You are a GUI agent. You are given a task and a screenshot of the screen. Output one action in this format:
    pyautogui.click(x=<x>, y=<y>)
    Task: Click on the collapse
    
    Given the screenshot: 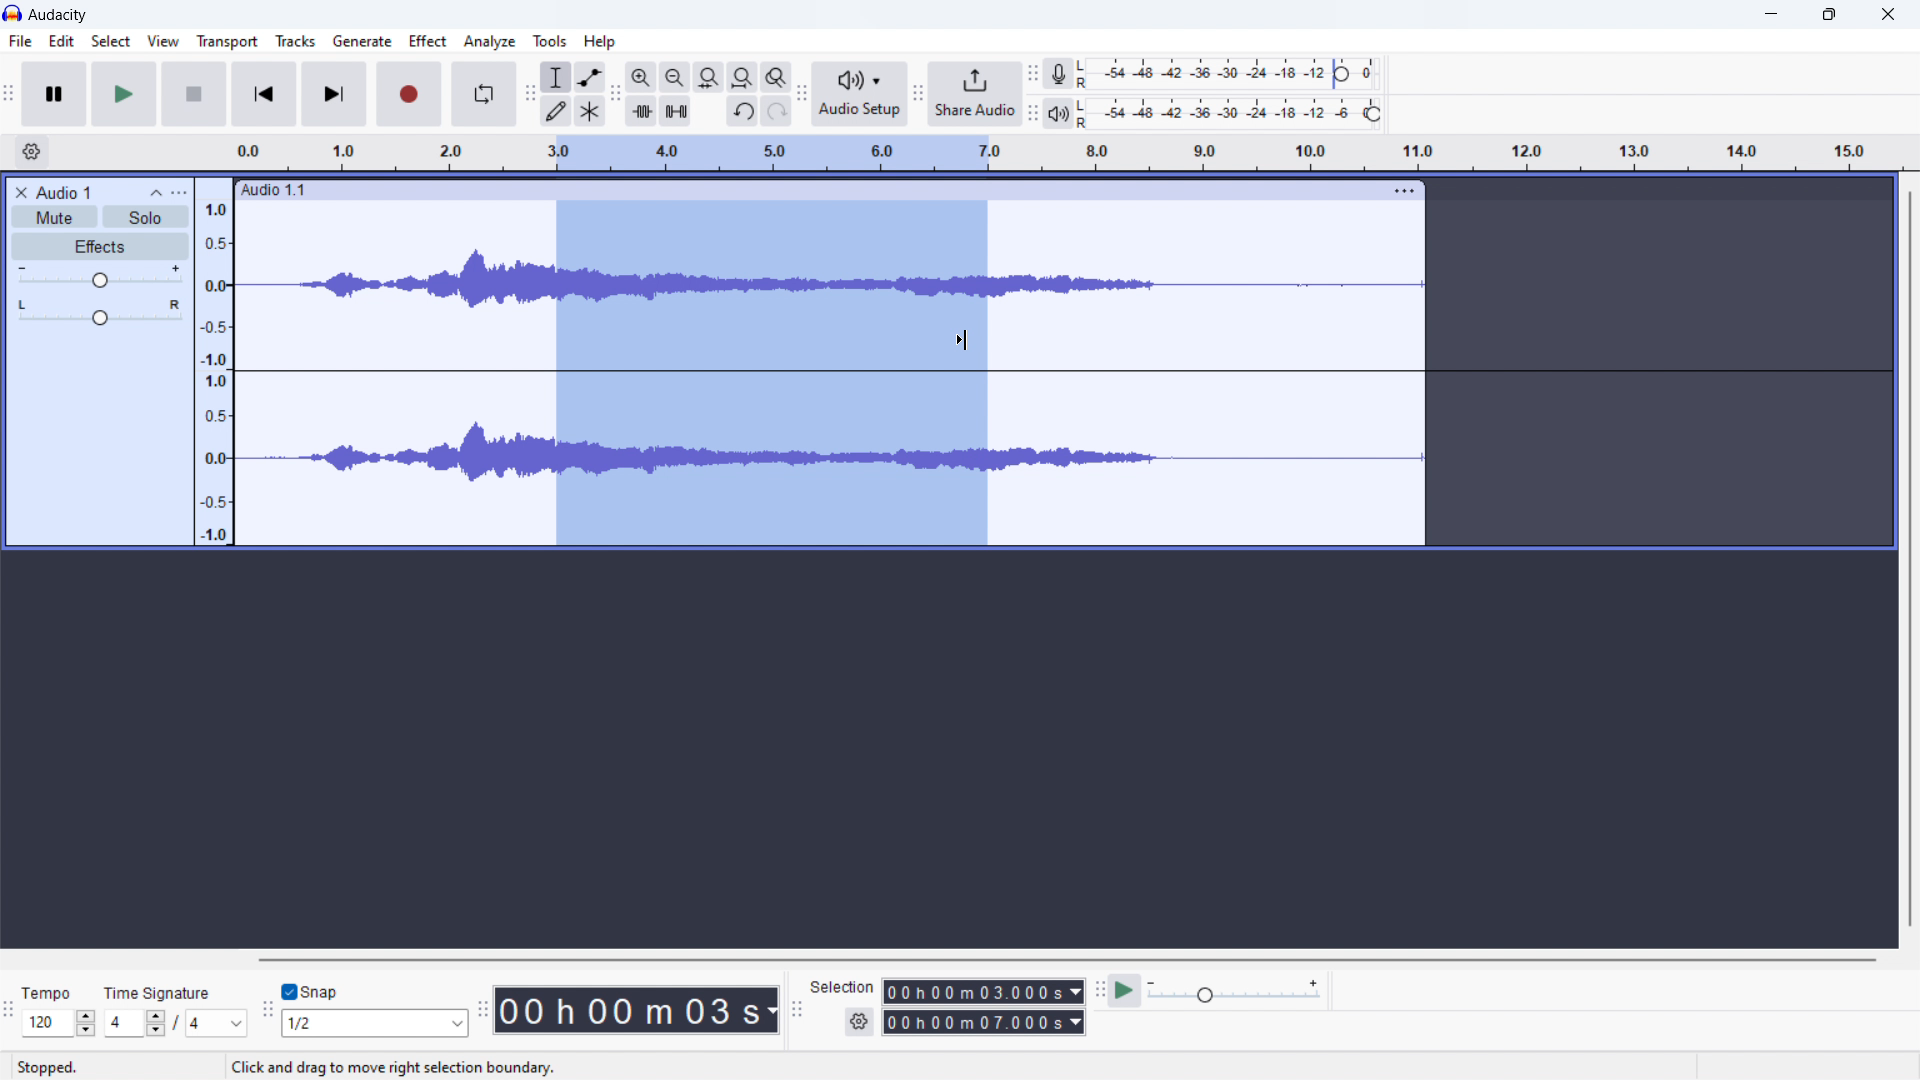 What is the action you would take?
    pyautogui.click(x=155, y=191)
    